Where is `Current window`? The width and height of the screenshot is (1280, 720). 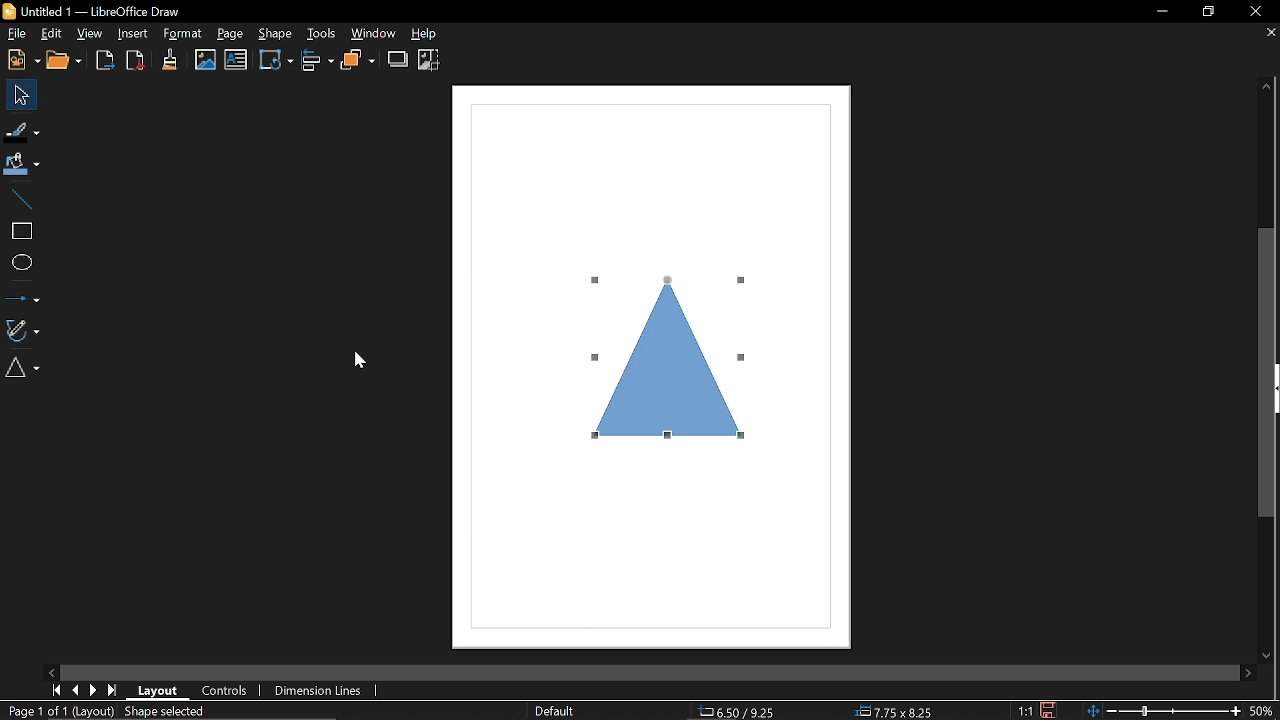 Current window is located at coordinates (100, 10).